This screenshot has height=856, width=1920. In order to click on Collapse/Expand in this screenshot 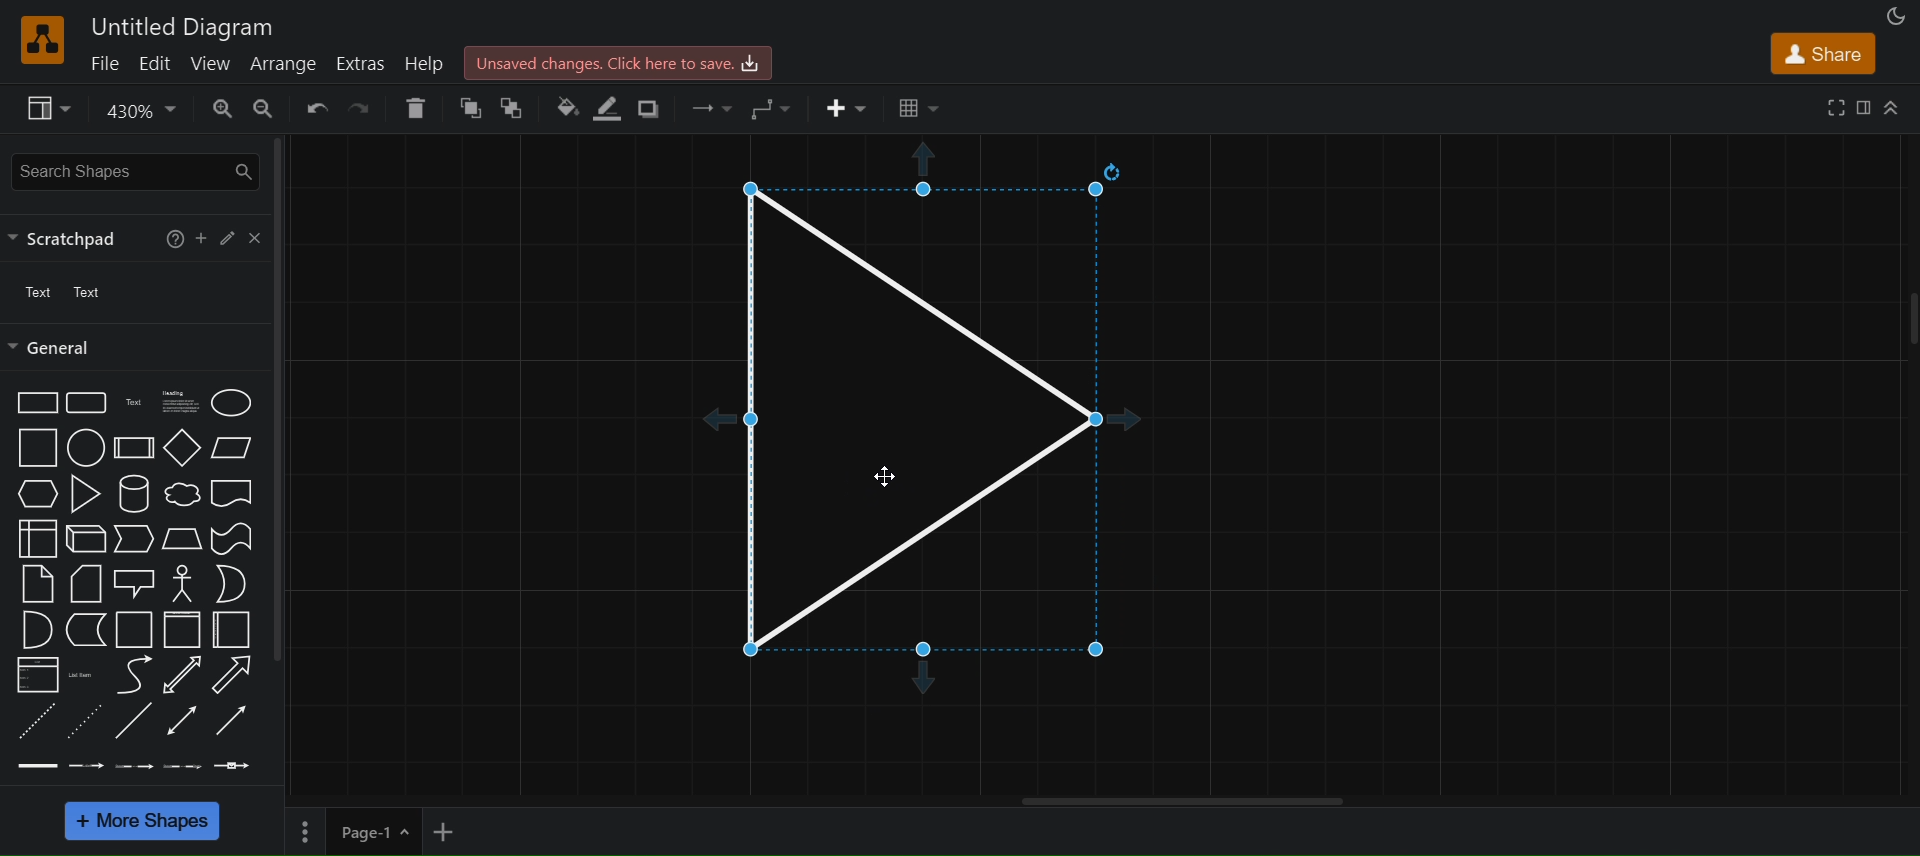, I will do `click(1892, 107)`.